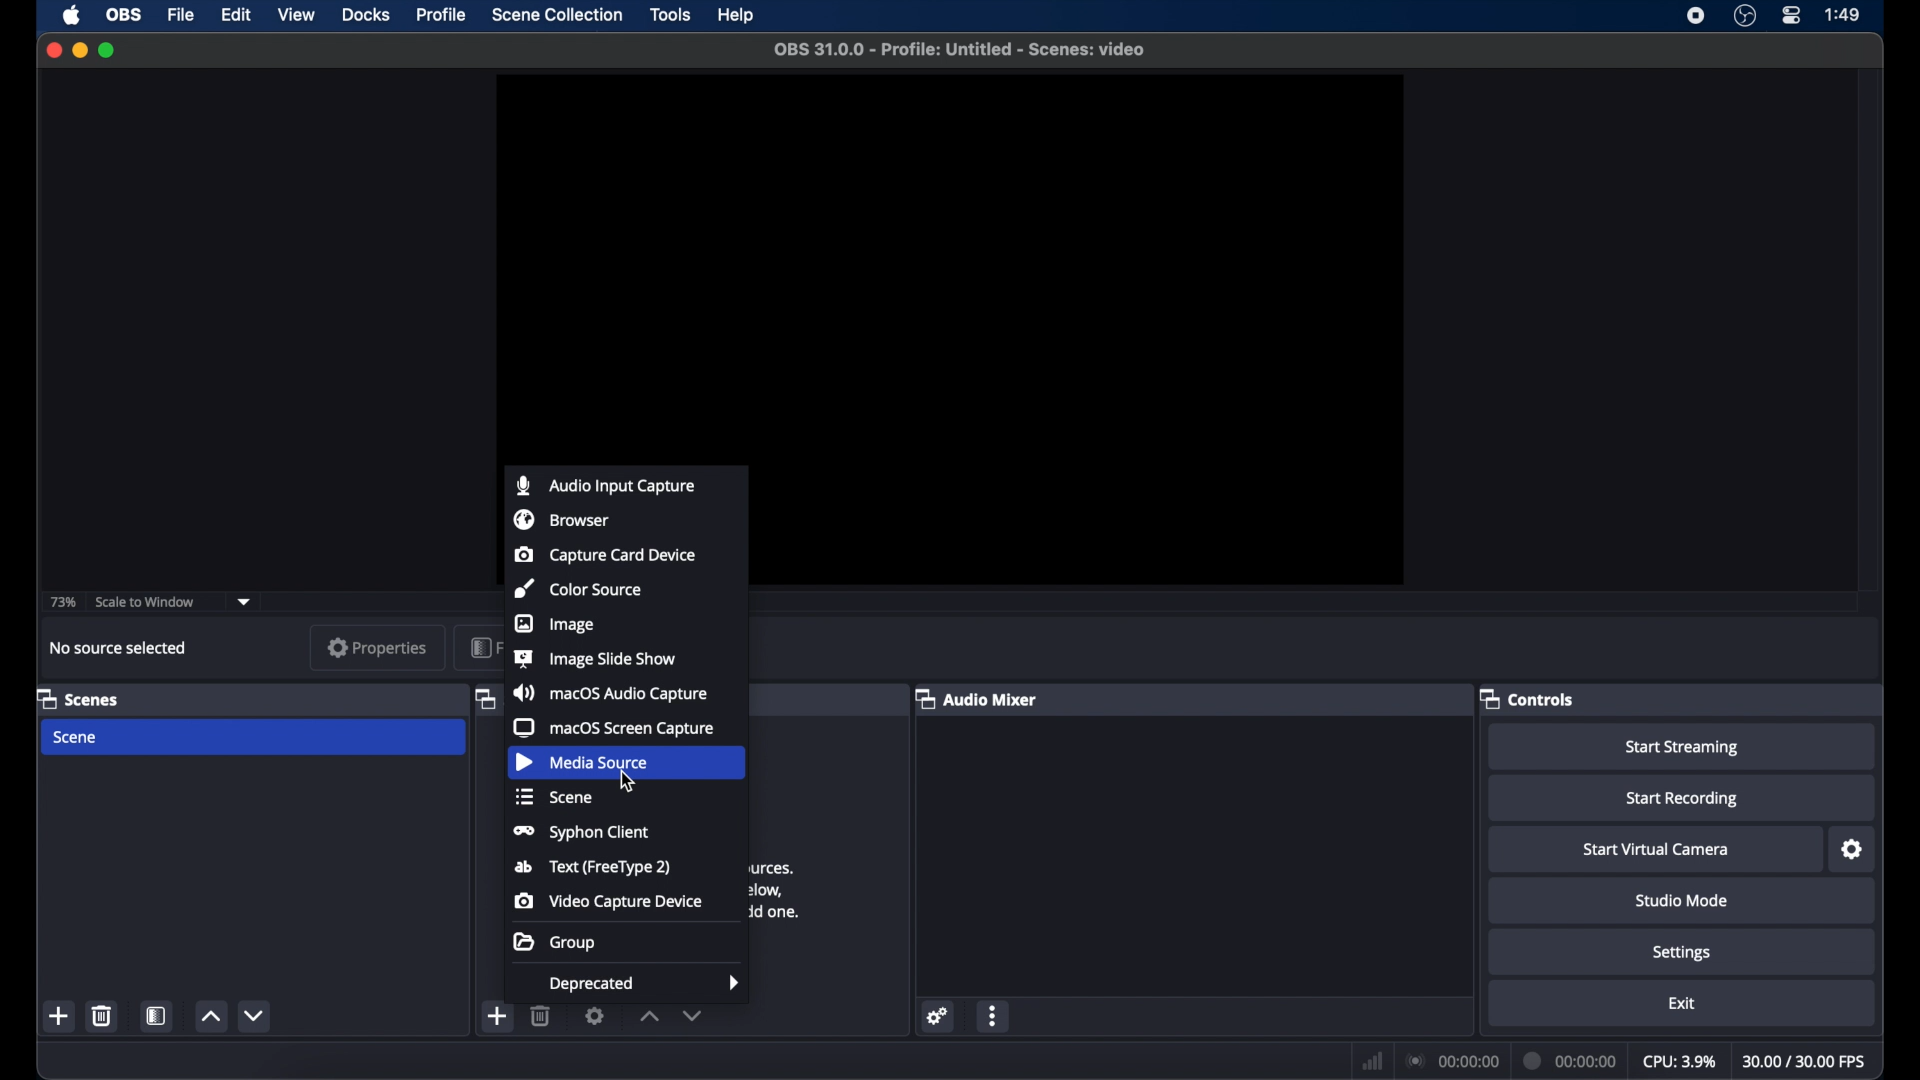  Describe the element at coordinates (1684, 798) in the screenshot. I see `start recording` at that location.